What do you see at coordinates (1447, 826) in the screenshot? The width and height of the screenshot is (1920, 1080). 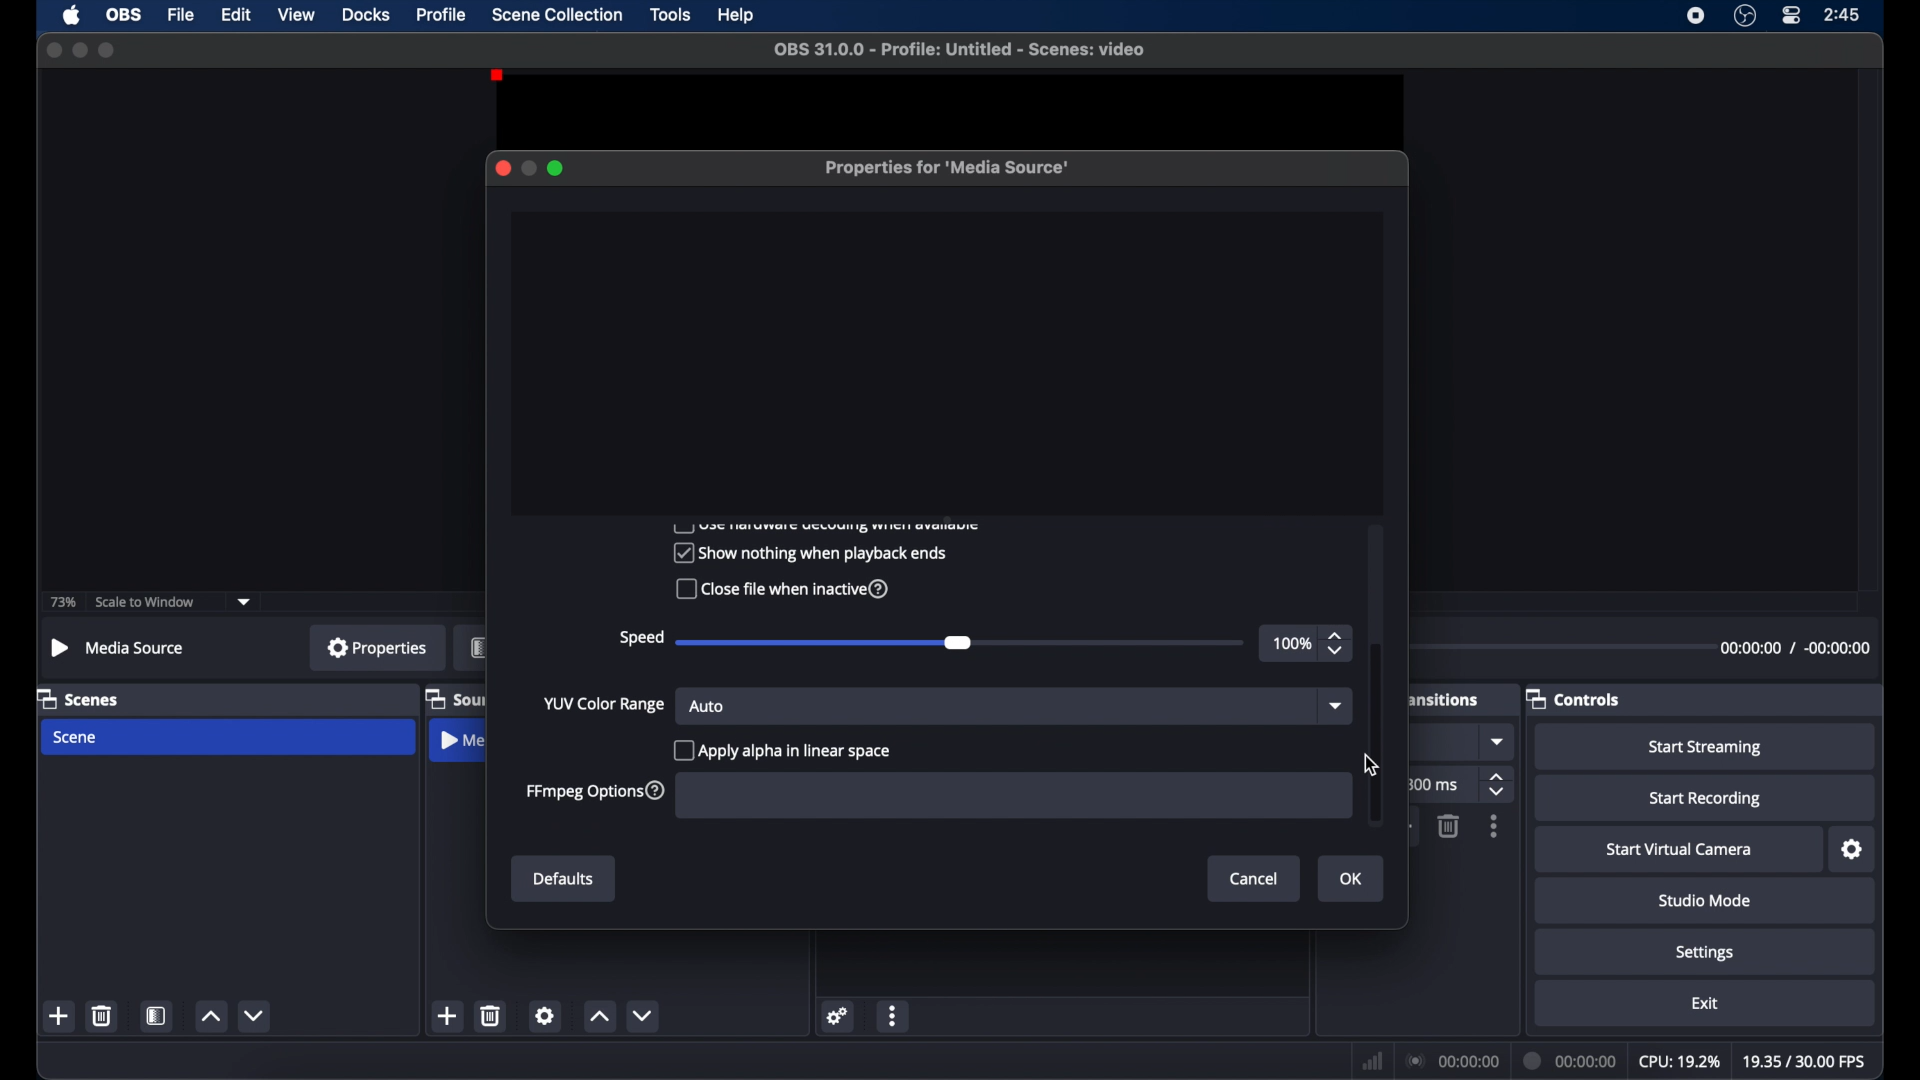 I see `delete` at bounding box center [1447, 826].